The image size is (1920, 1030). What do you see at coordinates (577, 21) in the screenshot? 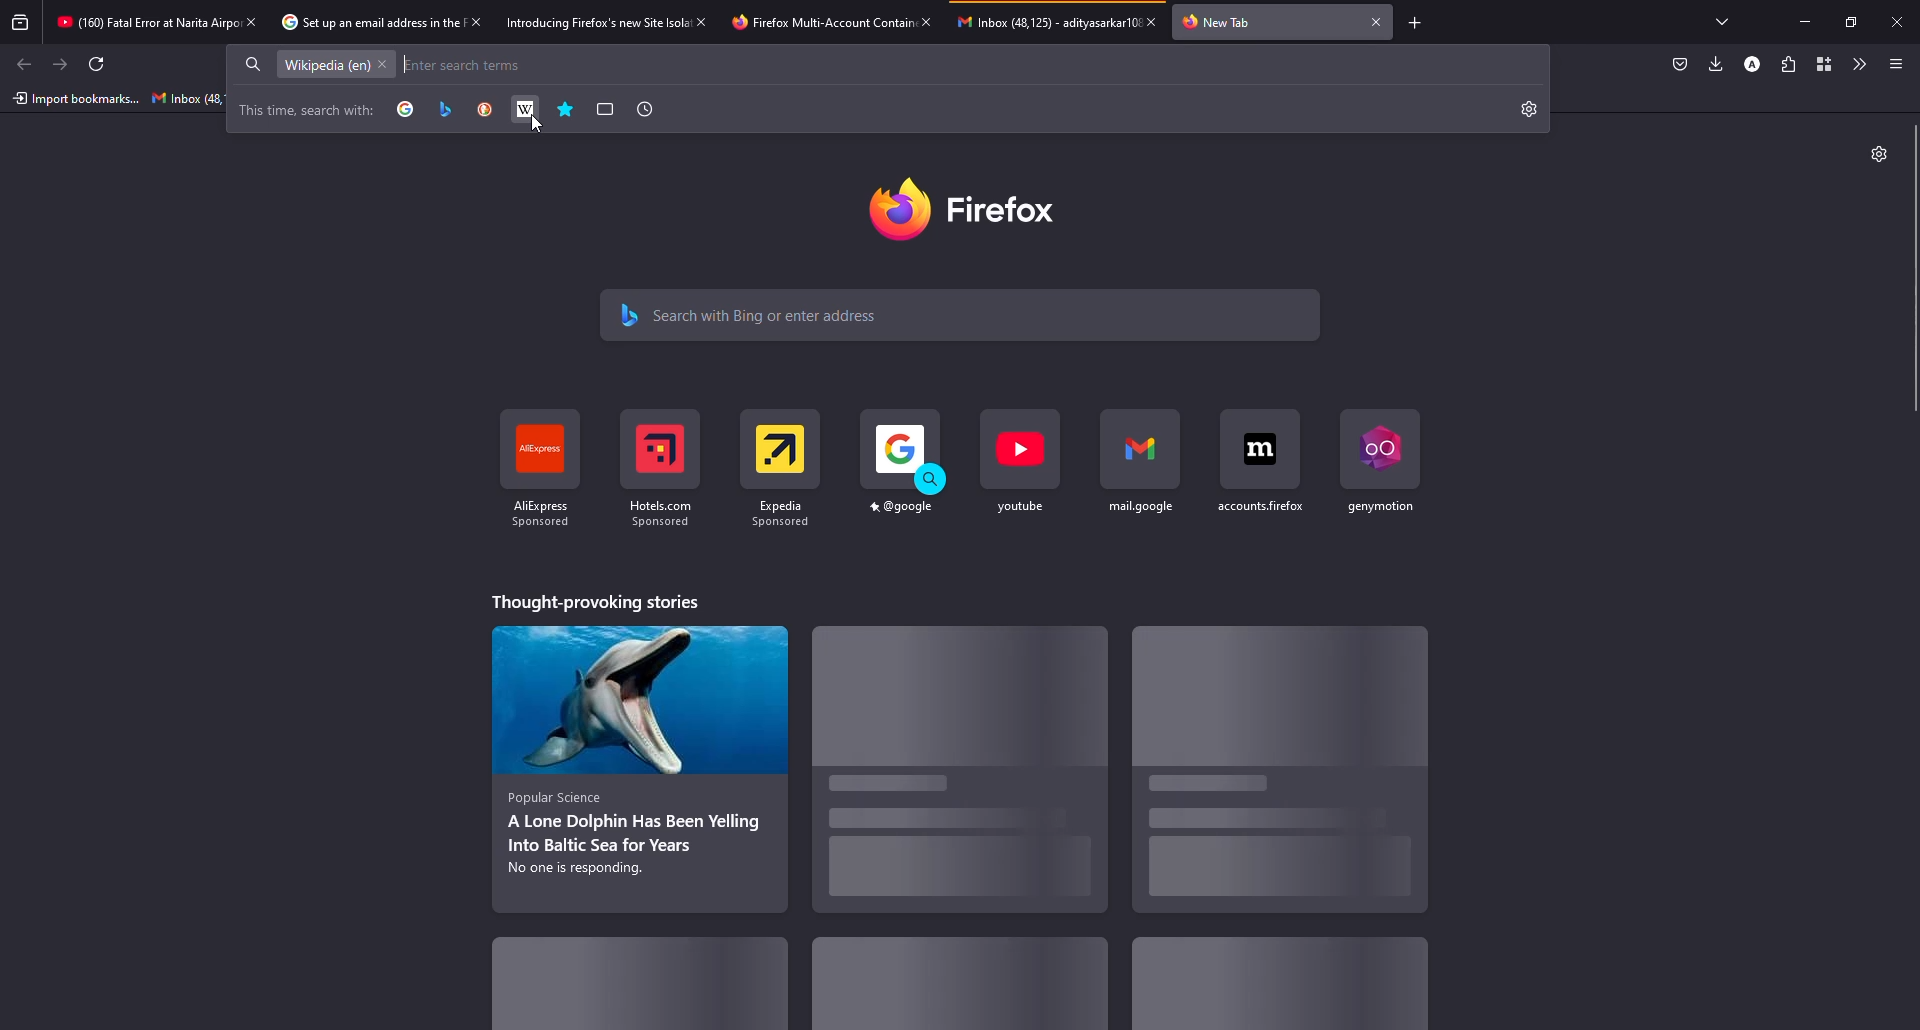
I see `tab` at bounding box center [577, 21].